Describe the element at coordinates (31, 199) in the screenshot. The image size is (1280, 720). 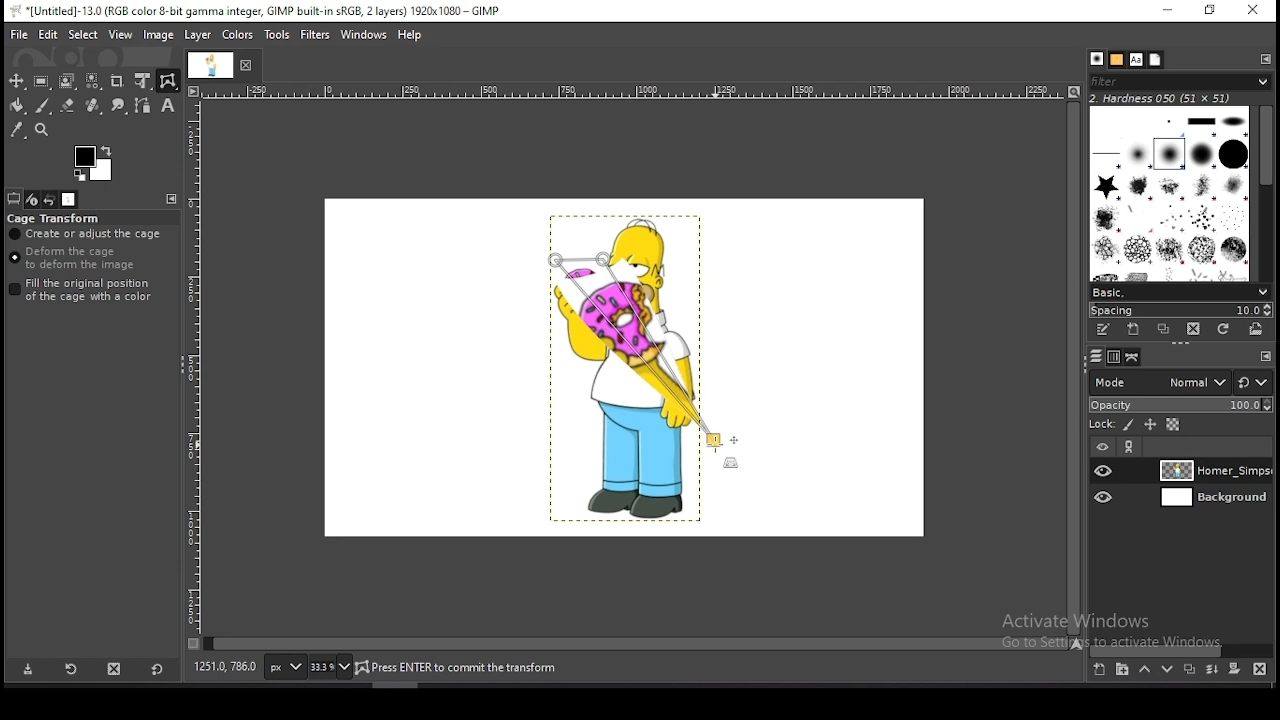
I see `device status` at that location.